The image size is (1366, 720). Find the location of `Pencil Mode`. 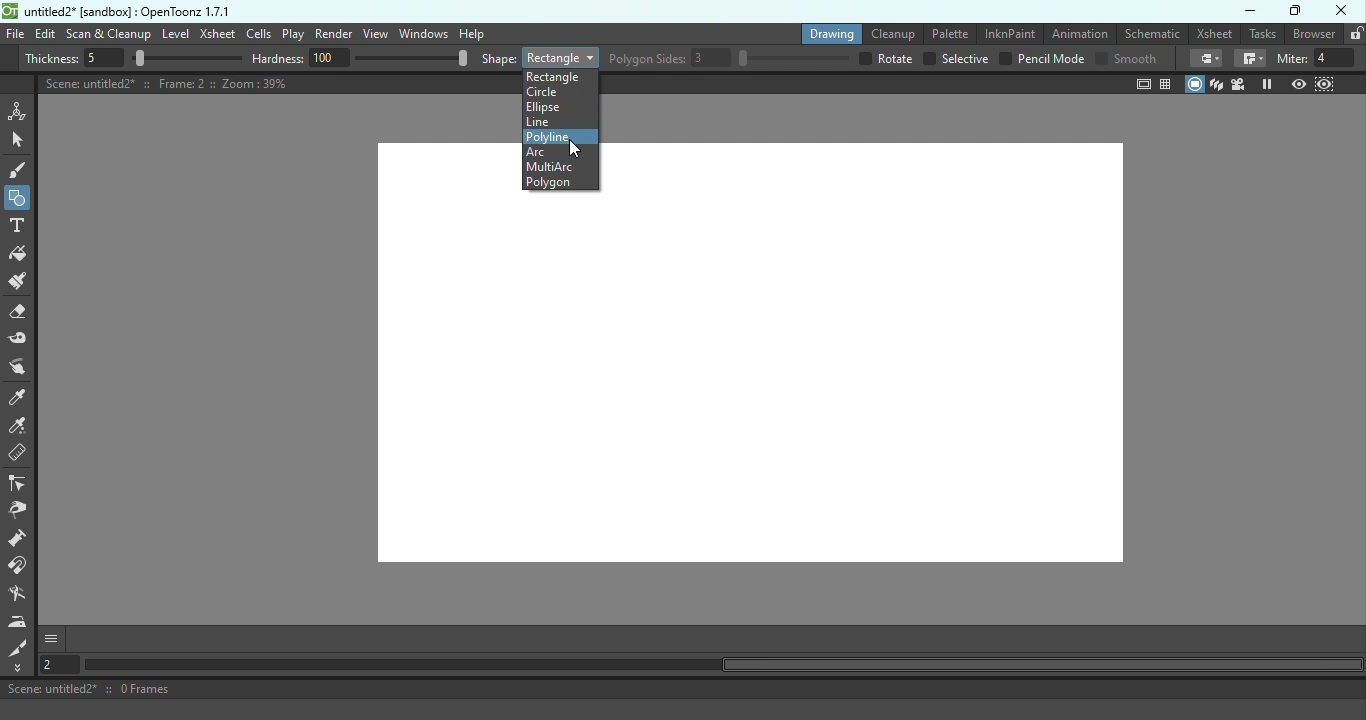

Pencil Mode is located at coordinates (1041, 60).